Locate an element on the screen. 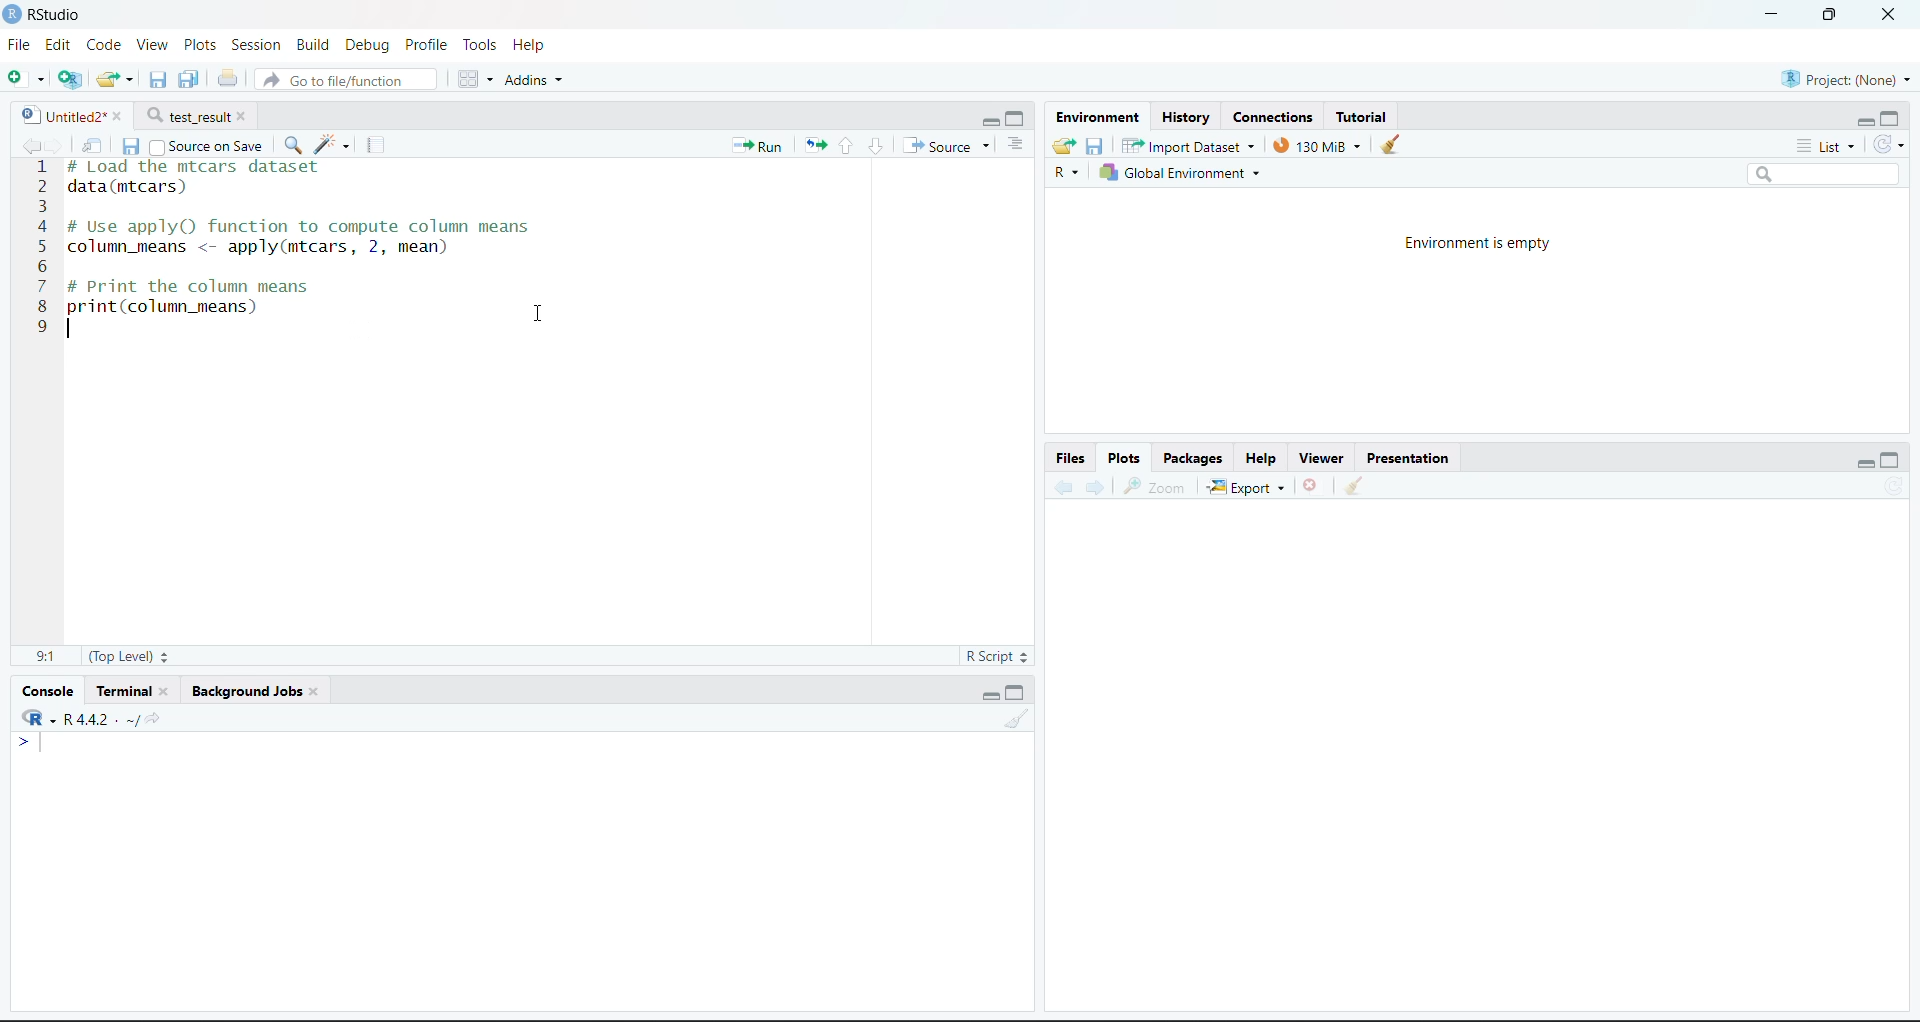 This screenshot has width=1920, height=1022. Compile Report (Ctrl + Shift + K) is located at coordinates (377, 144).